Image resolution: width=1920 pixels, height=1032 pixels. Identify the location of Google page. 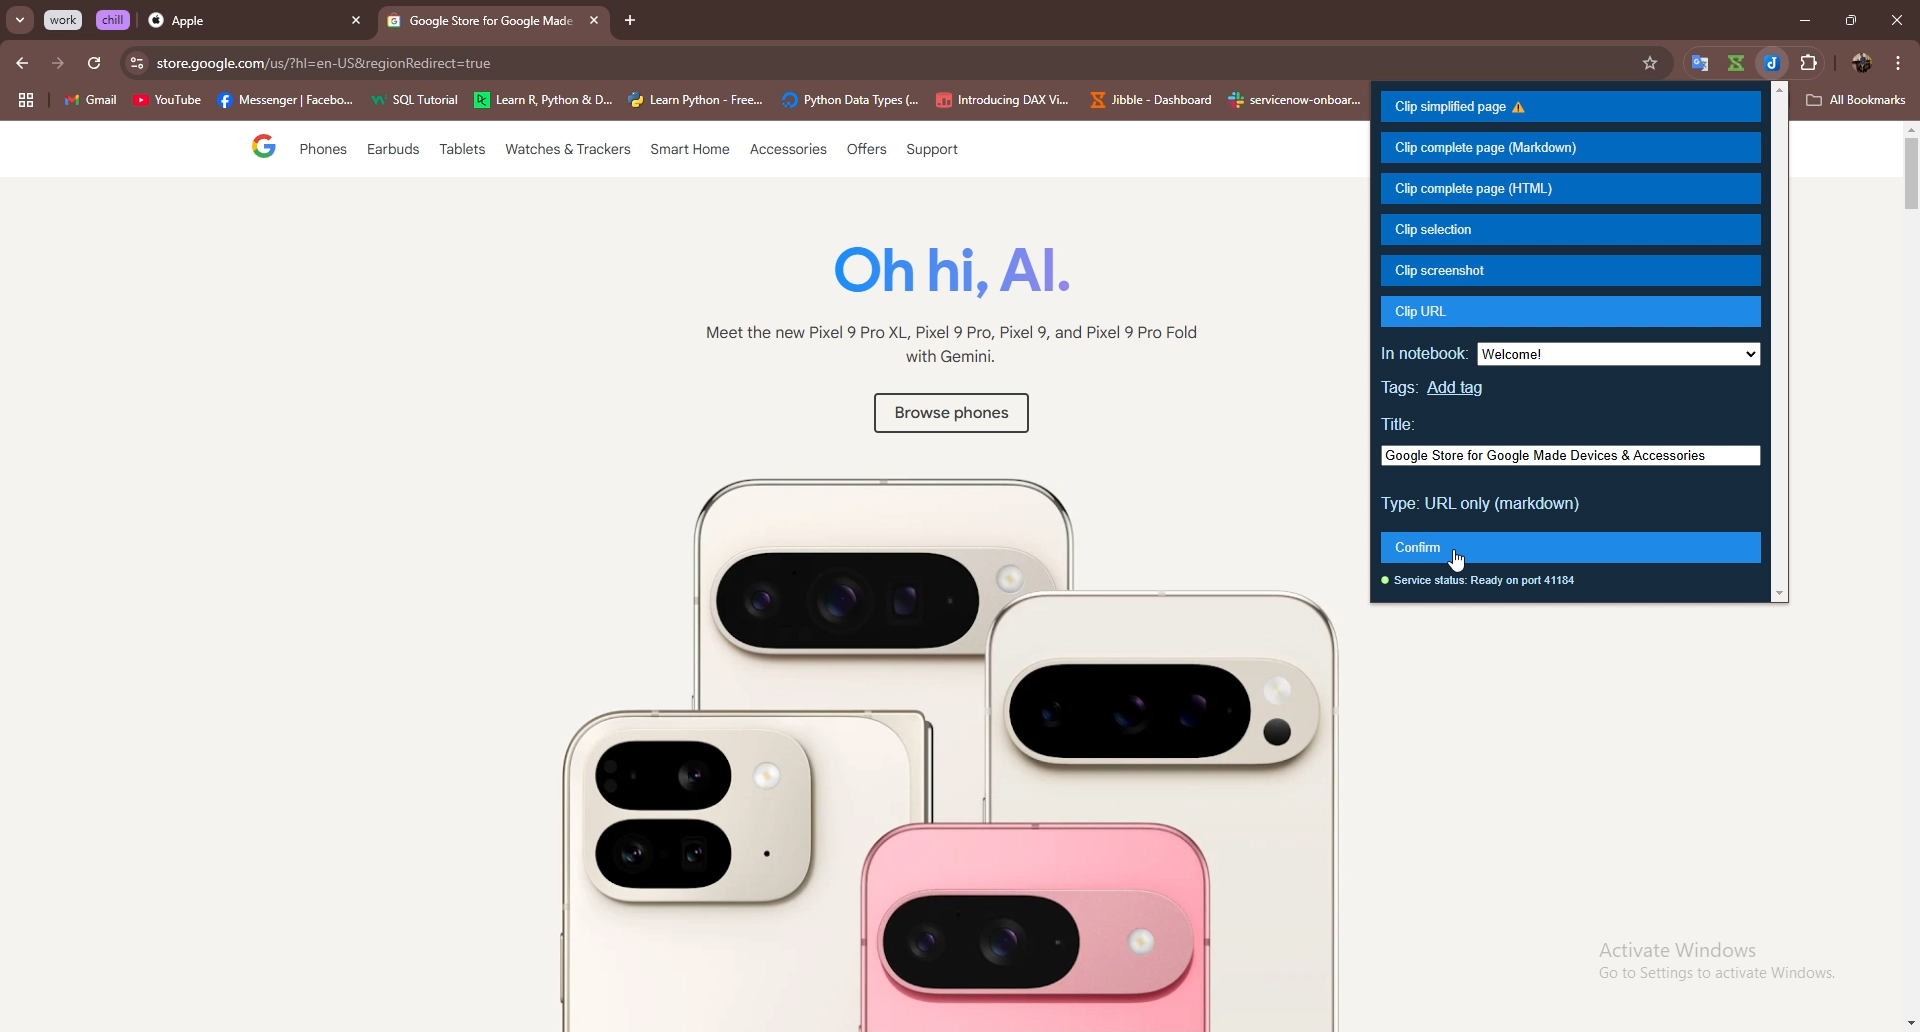
(247, 149).